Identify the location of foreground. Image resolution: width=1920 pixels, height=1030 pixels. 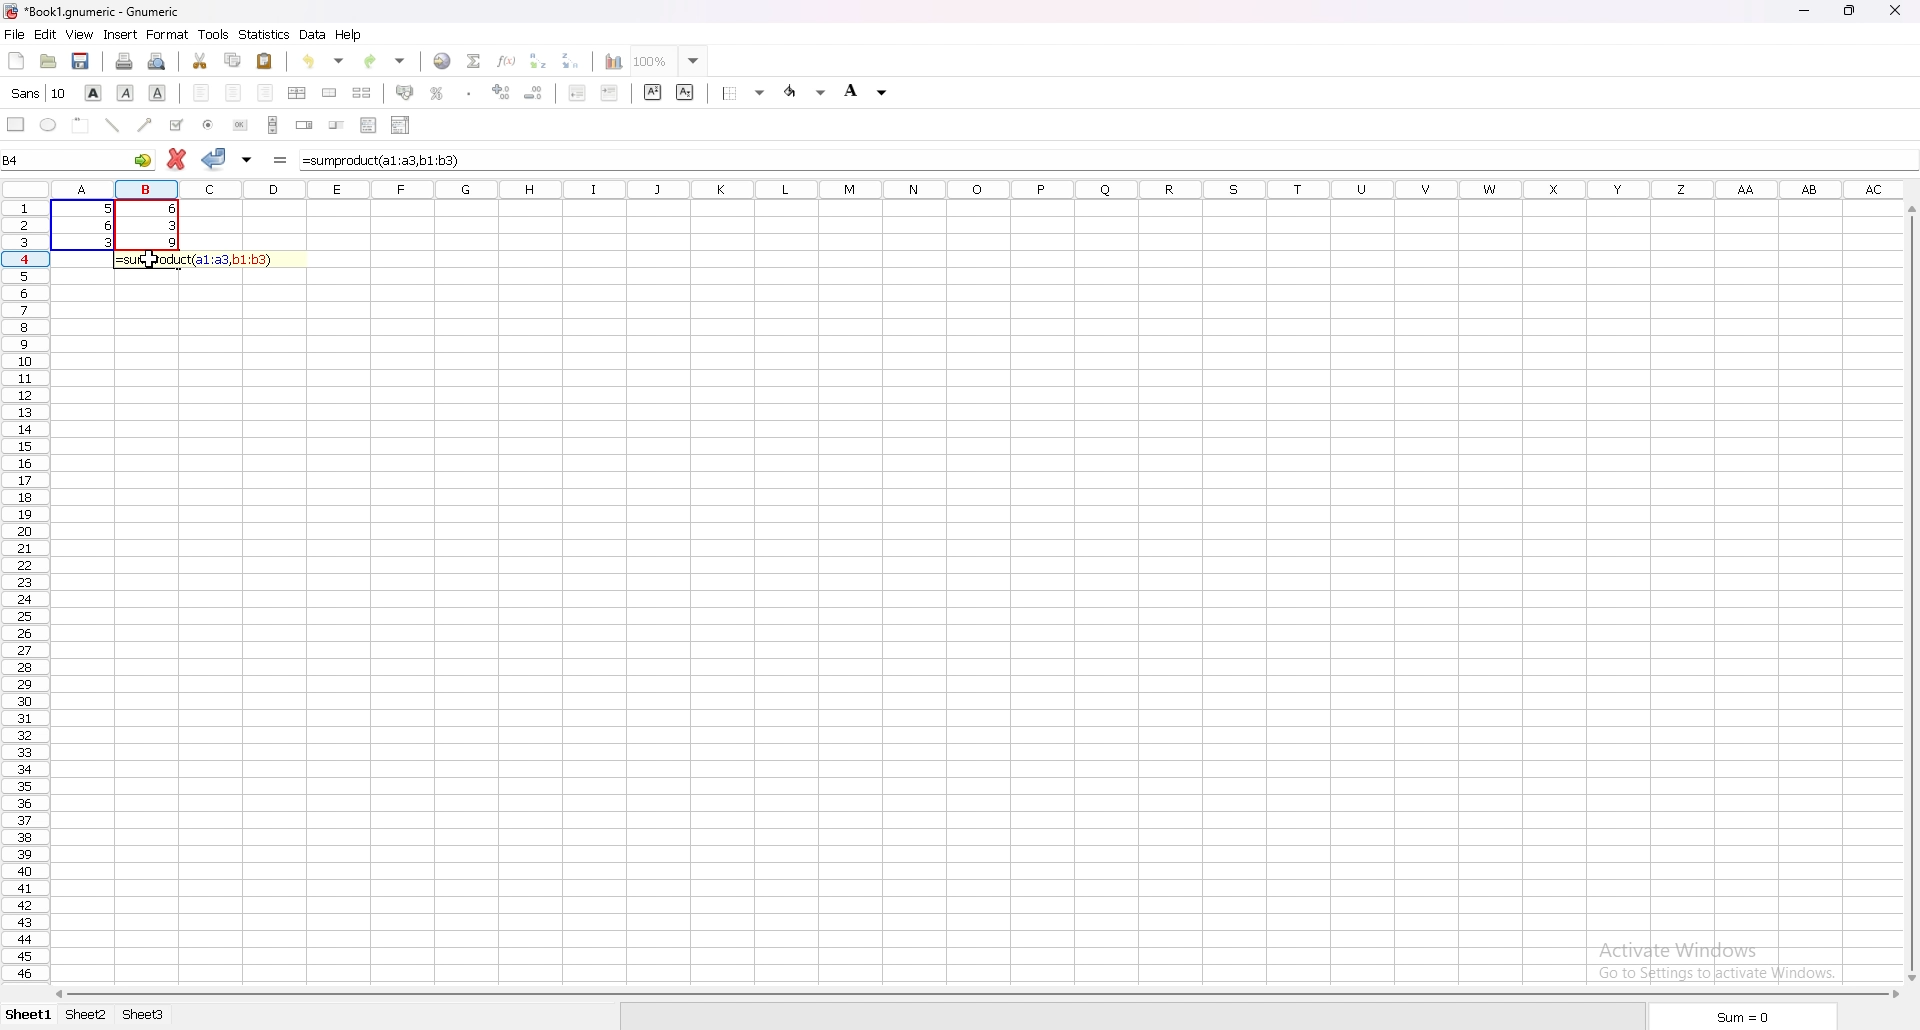
(870, 91).